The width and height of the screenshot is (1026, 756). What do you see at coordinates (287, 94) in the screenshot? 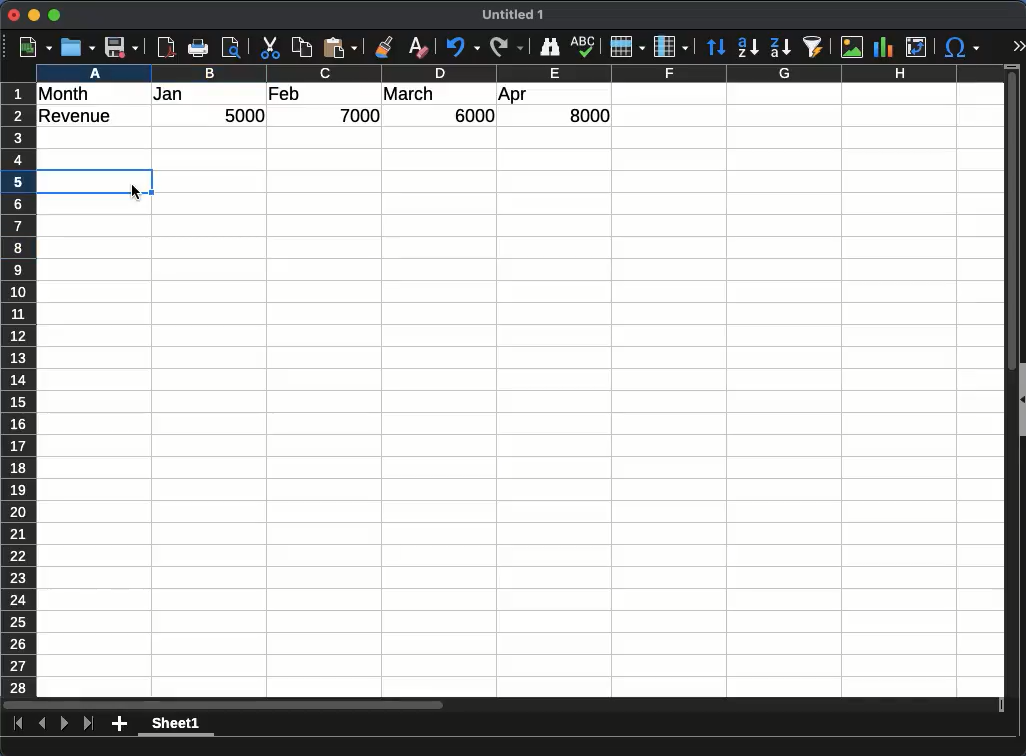
I see `feb` at bounding box center [287, 94].